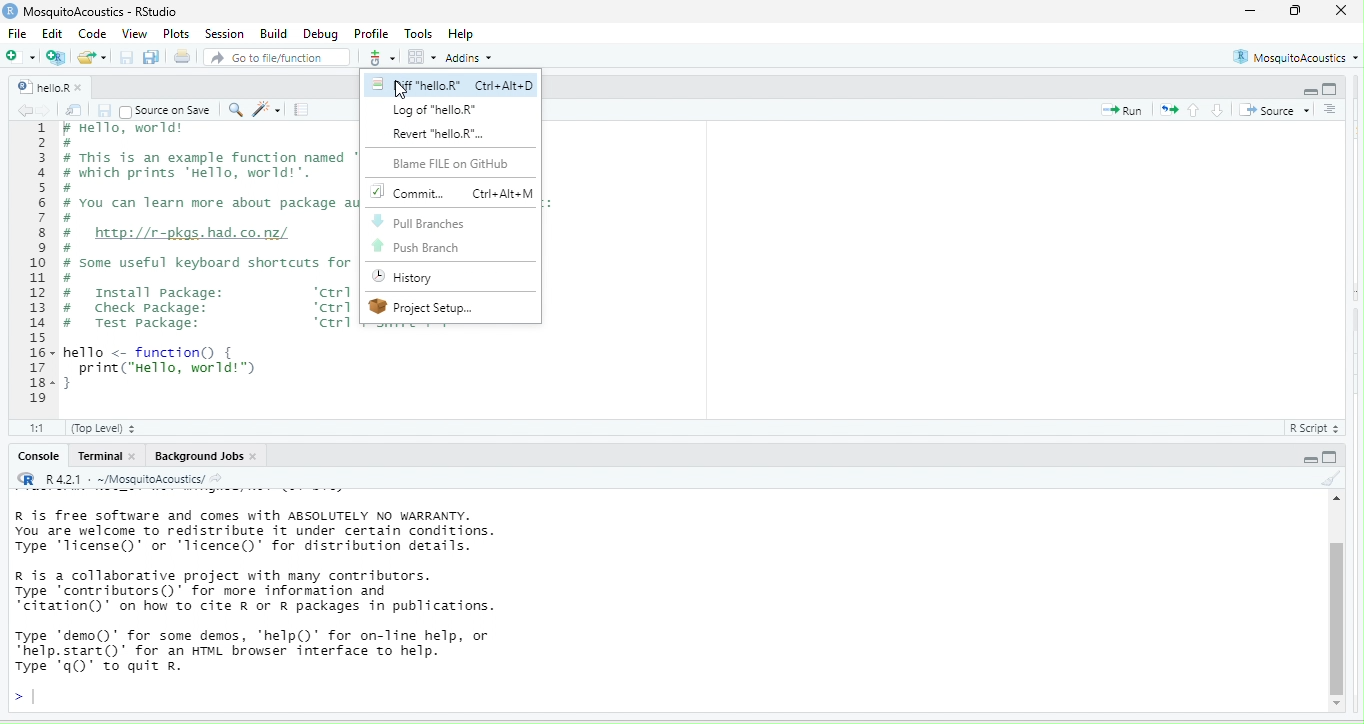  I want to click on  Addins *, so click(470, 58).